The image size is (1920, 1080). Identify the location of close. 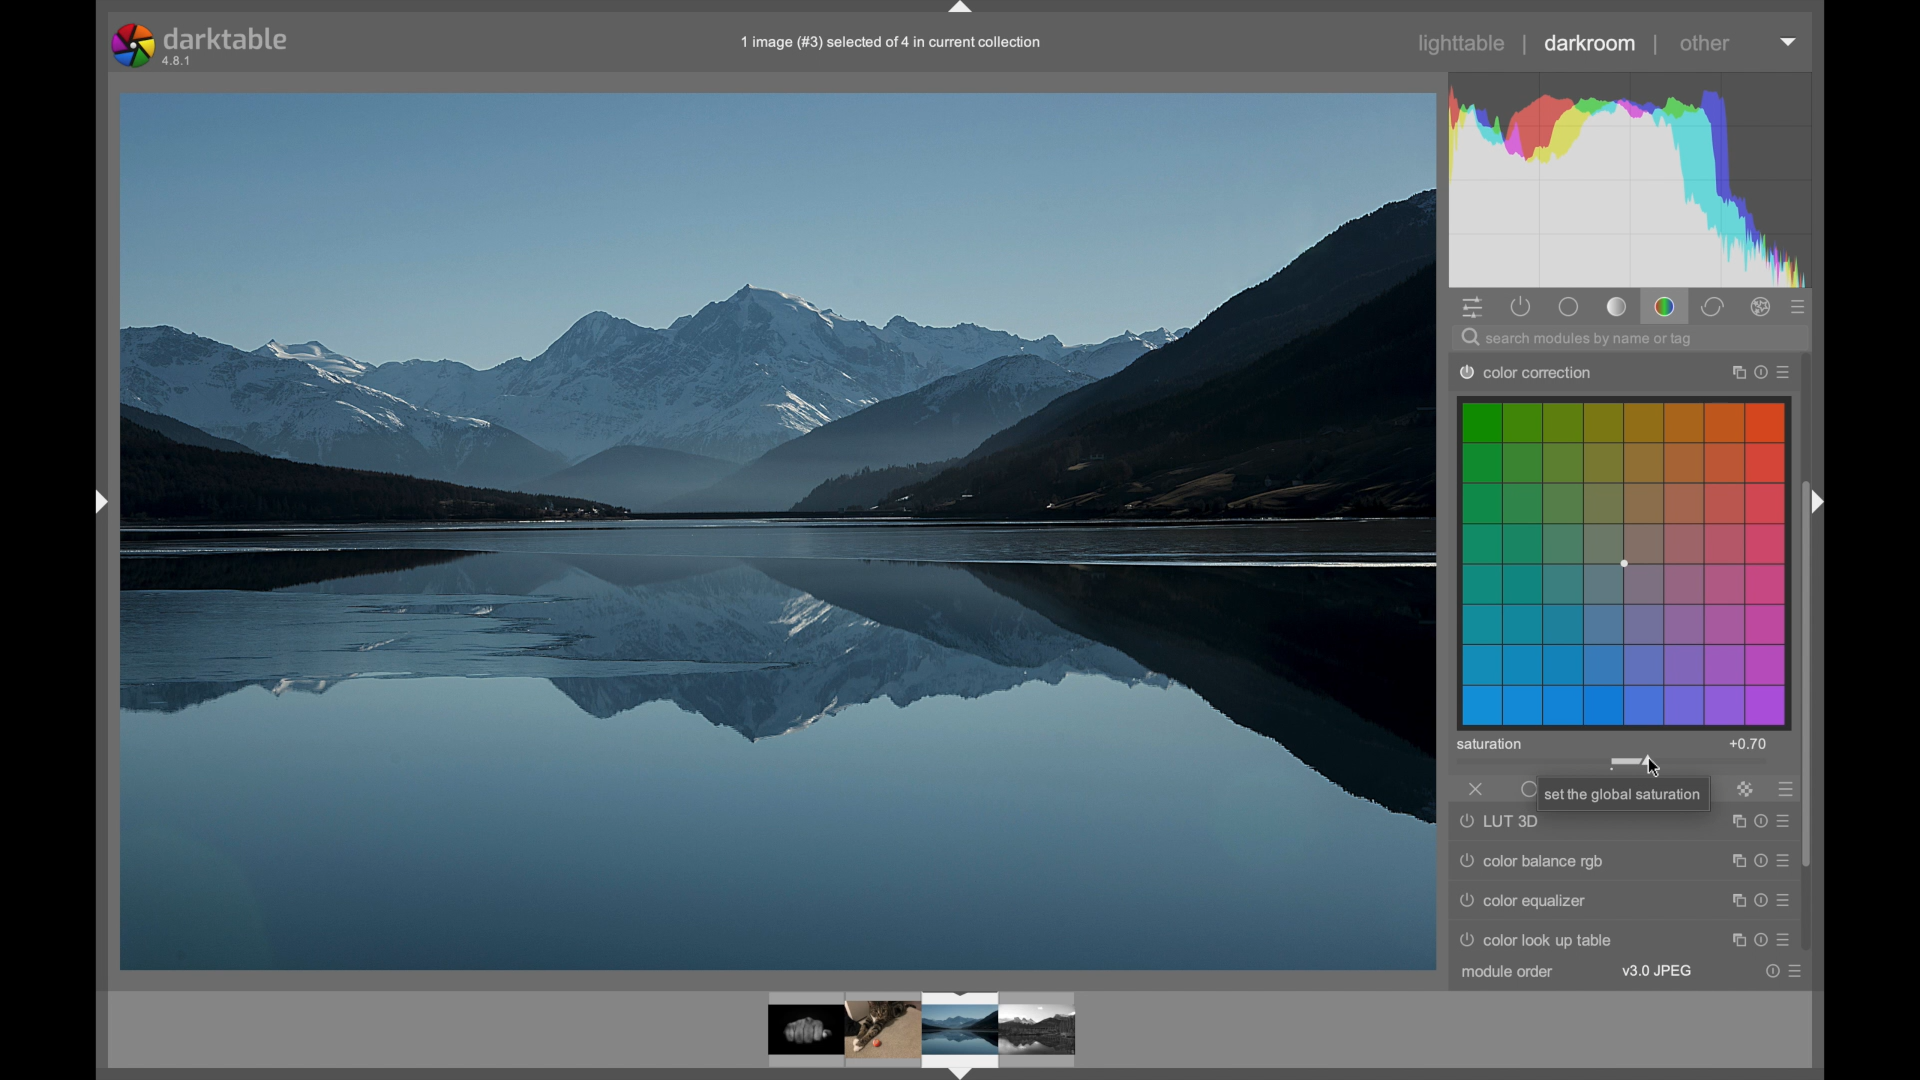
(1475, 789).